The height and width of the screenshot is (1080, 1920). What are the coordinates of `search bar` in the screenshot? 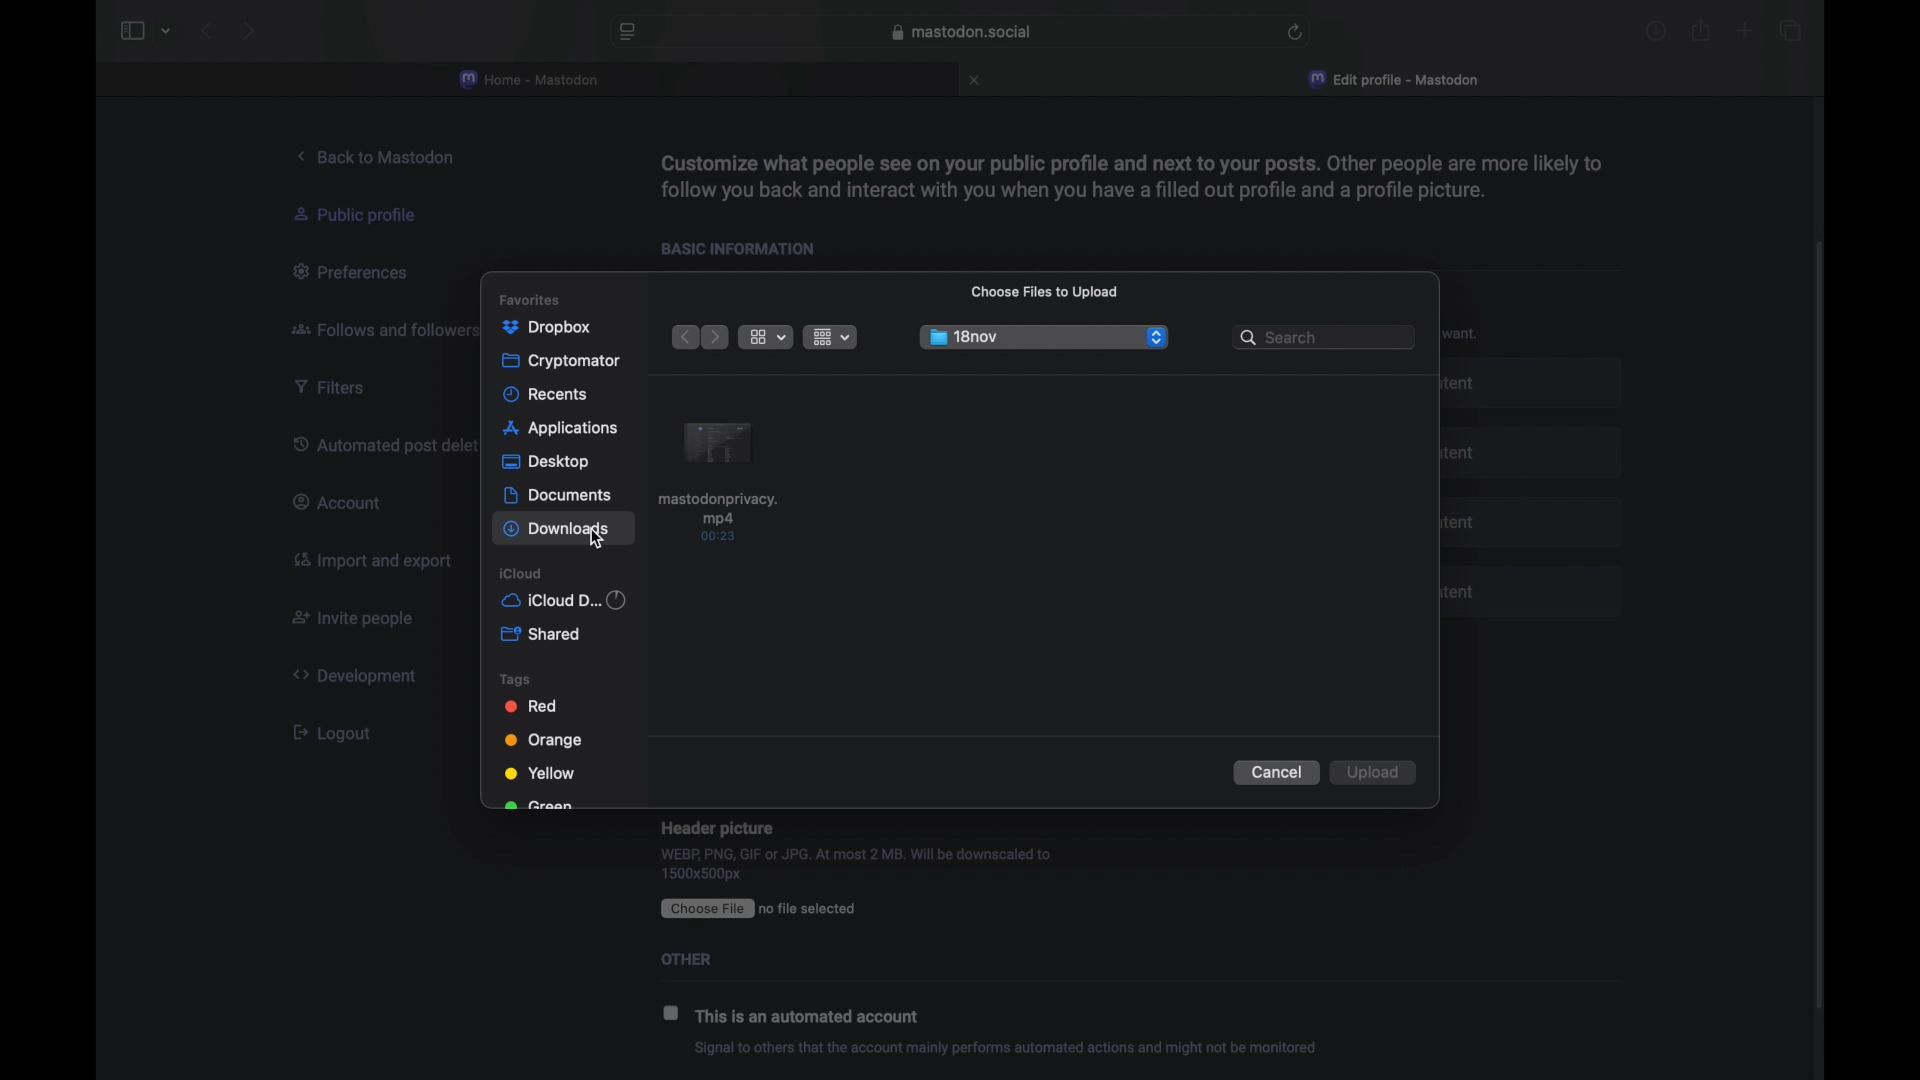 It's located at (1322, 336).